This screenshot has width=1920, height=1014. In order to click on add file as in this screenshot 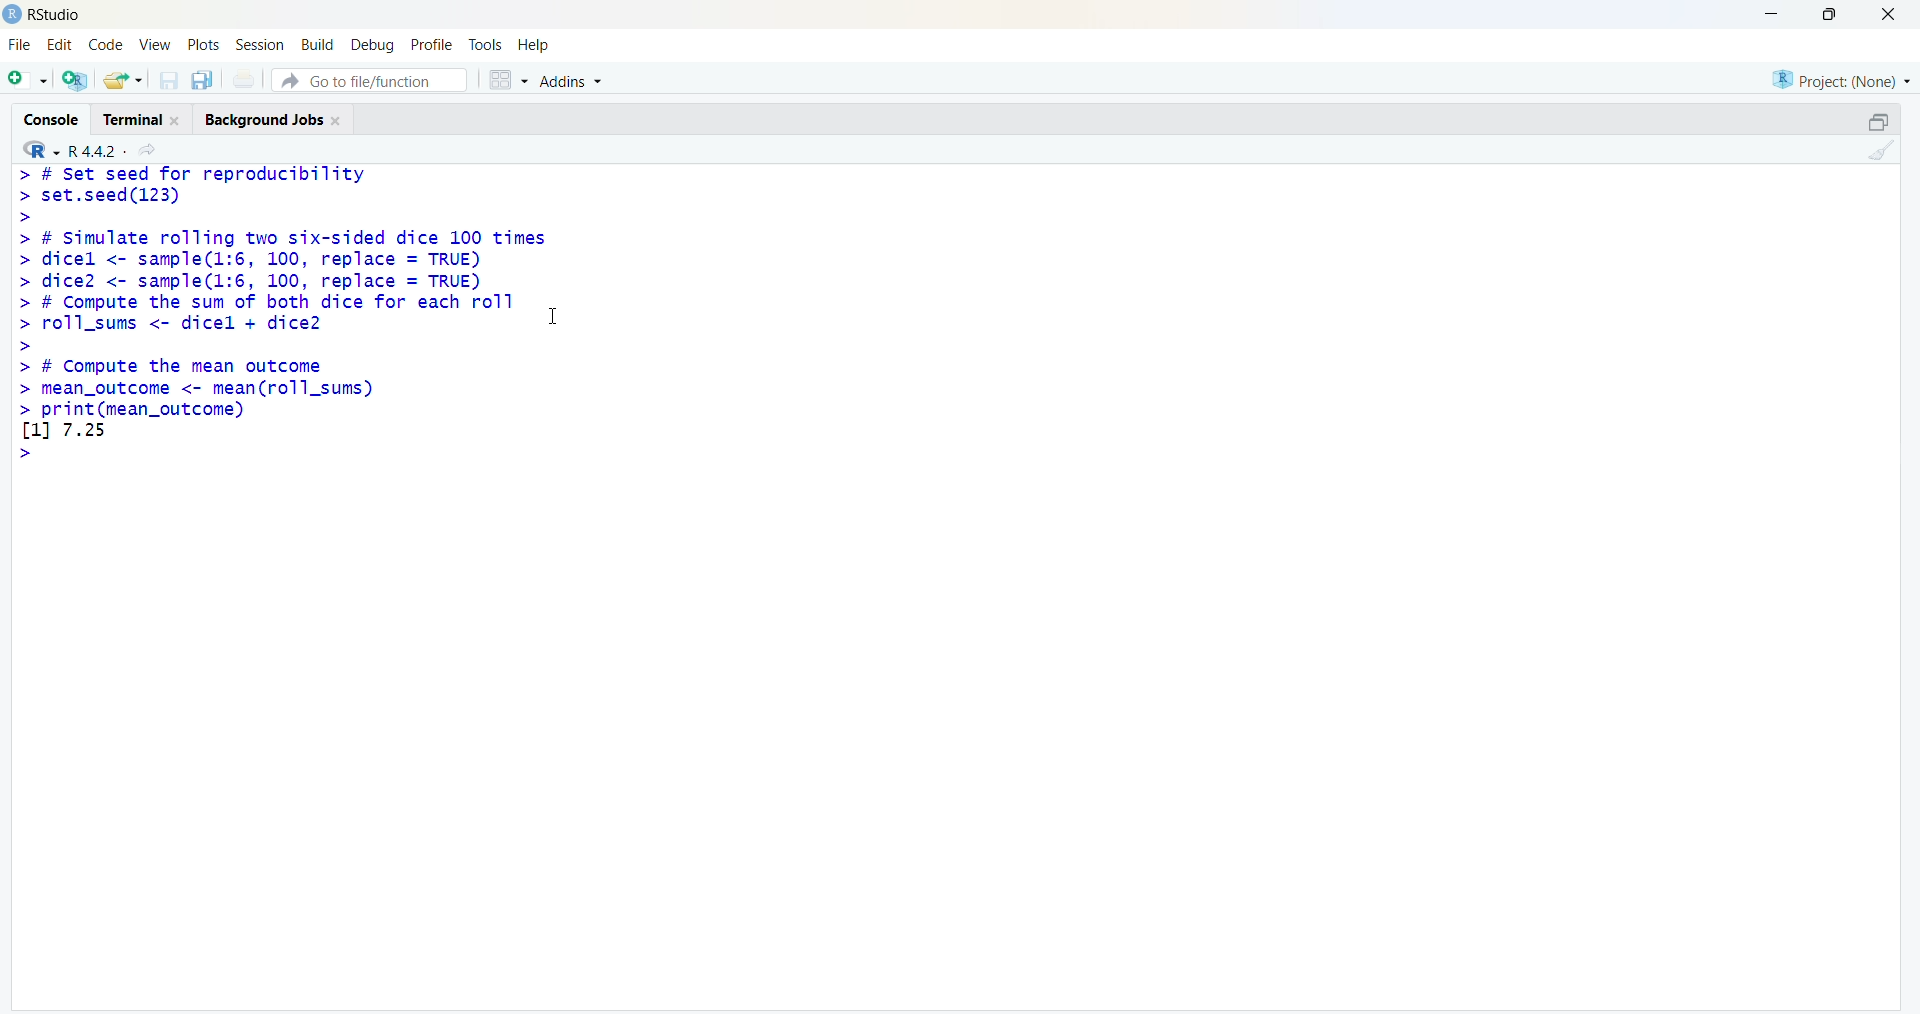, I will do `click(29, 80)`.